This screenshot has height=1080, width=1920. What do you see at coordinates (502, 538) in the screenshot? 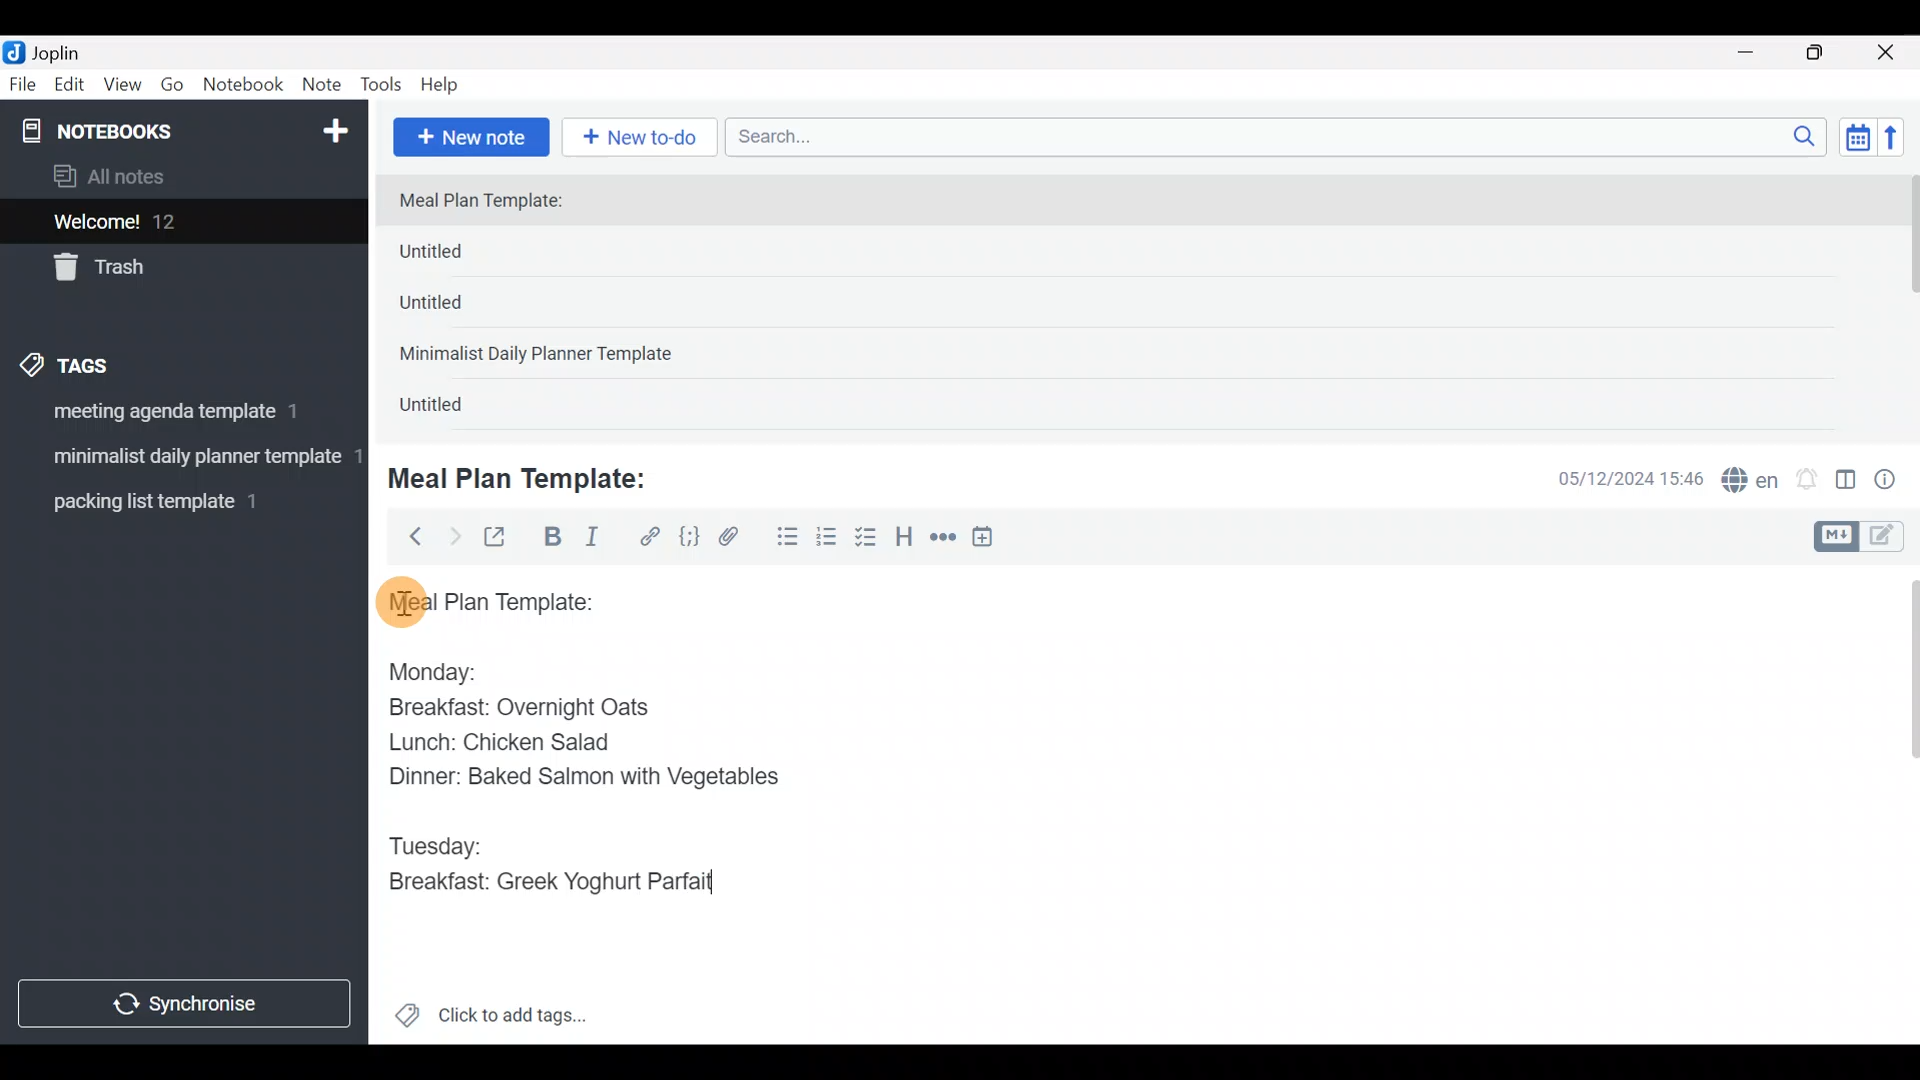
I see `Toggle external editing` at bounding box center [502, 538].